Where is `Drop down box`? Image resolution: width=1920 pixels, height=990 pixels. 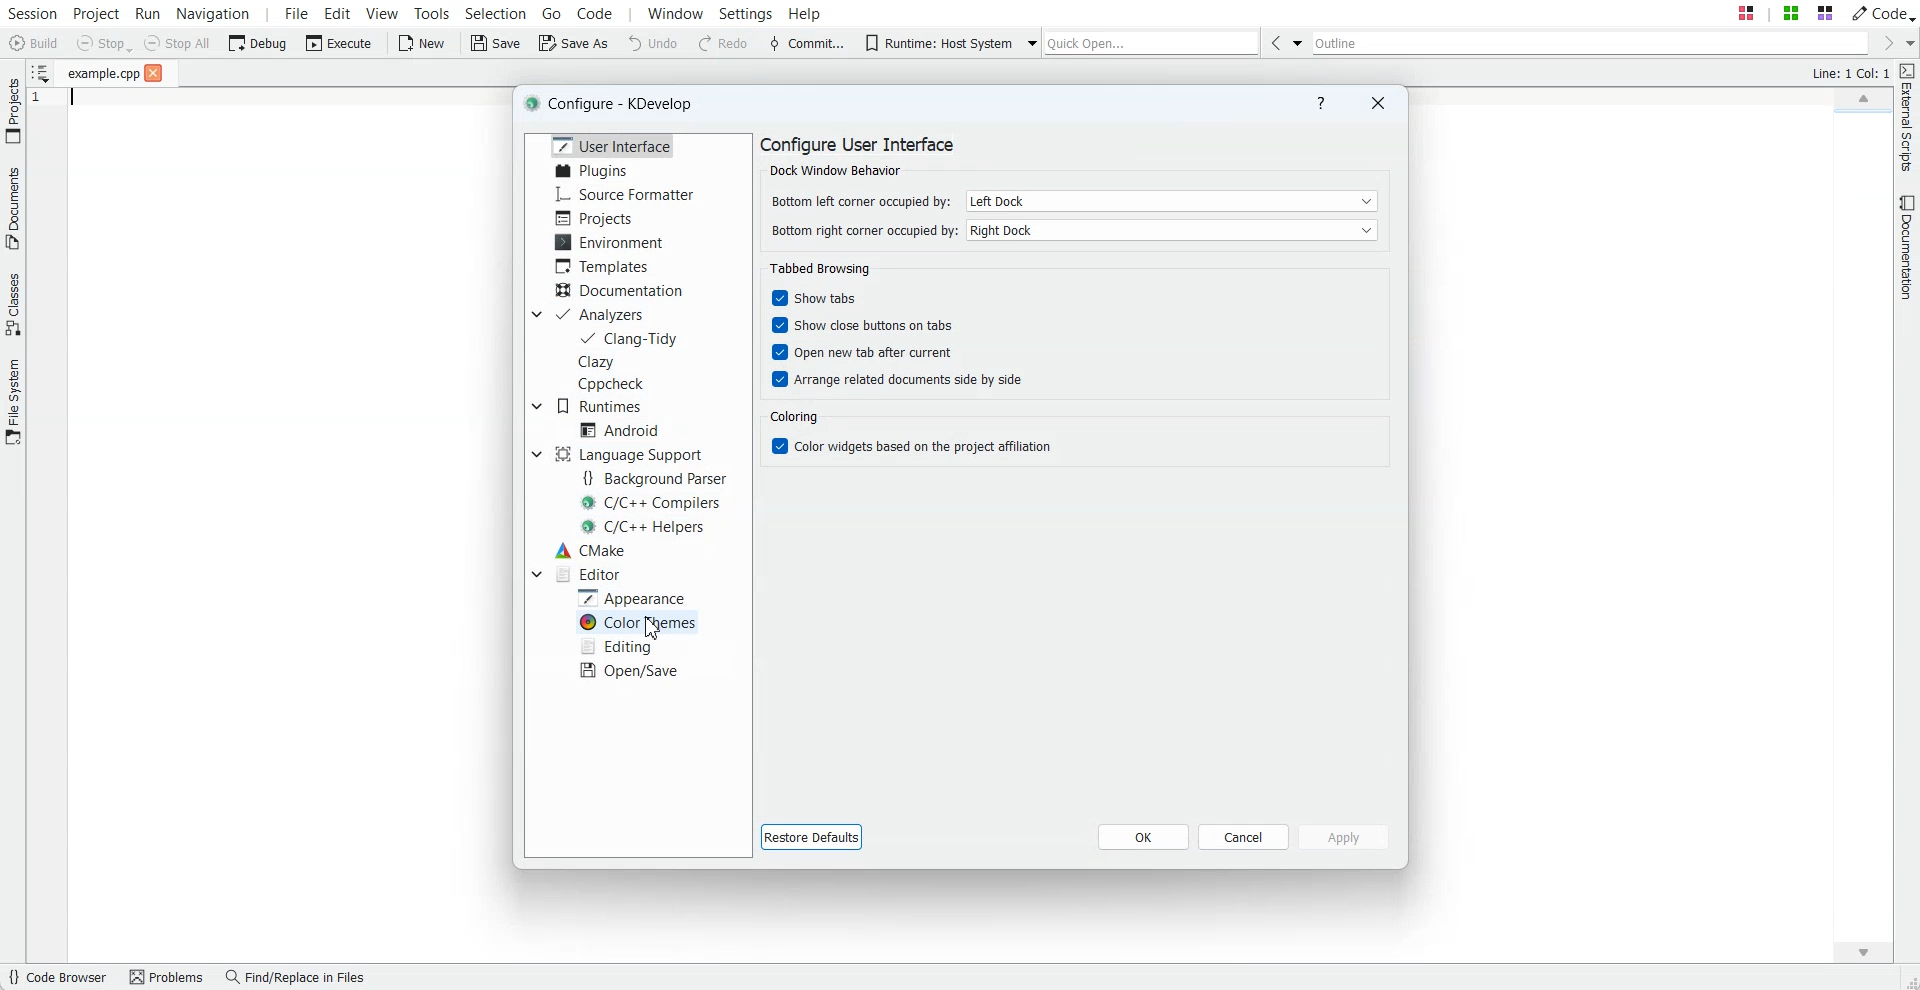
Drop down box is located at coordinates (535, 314).